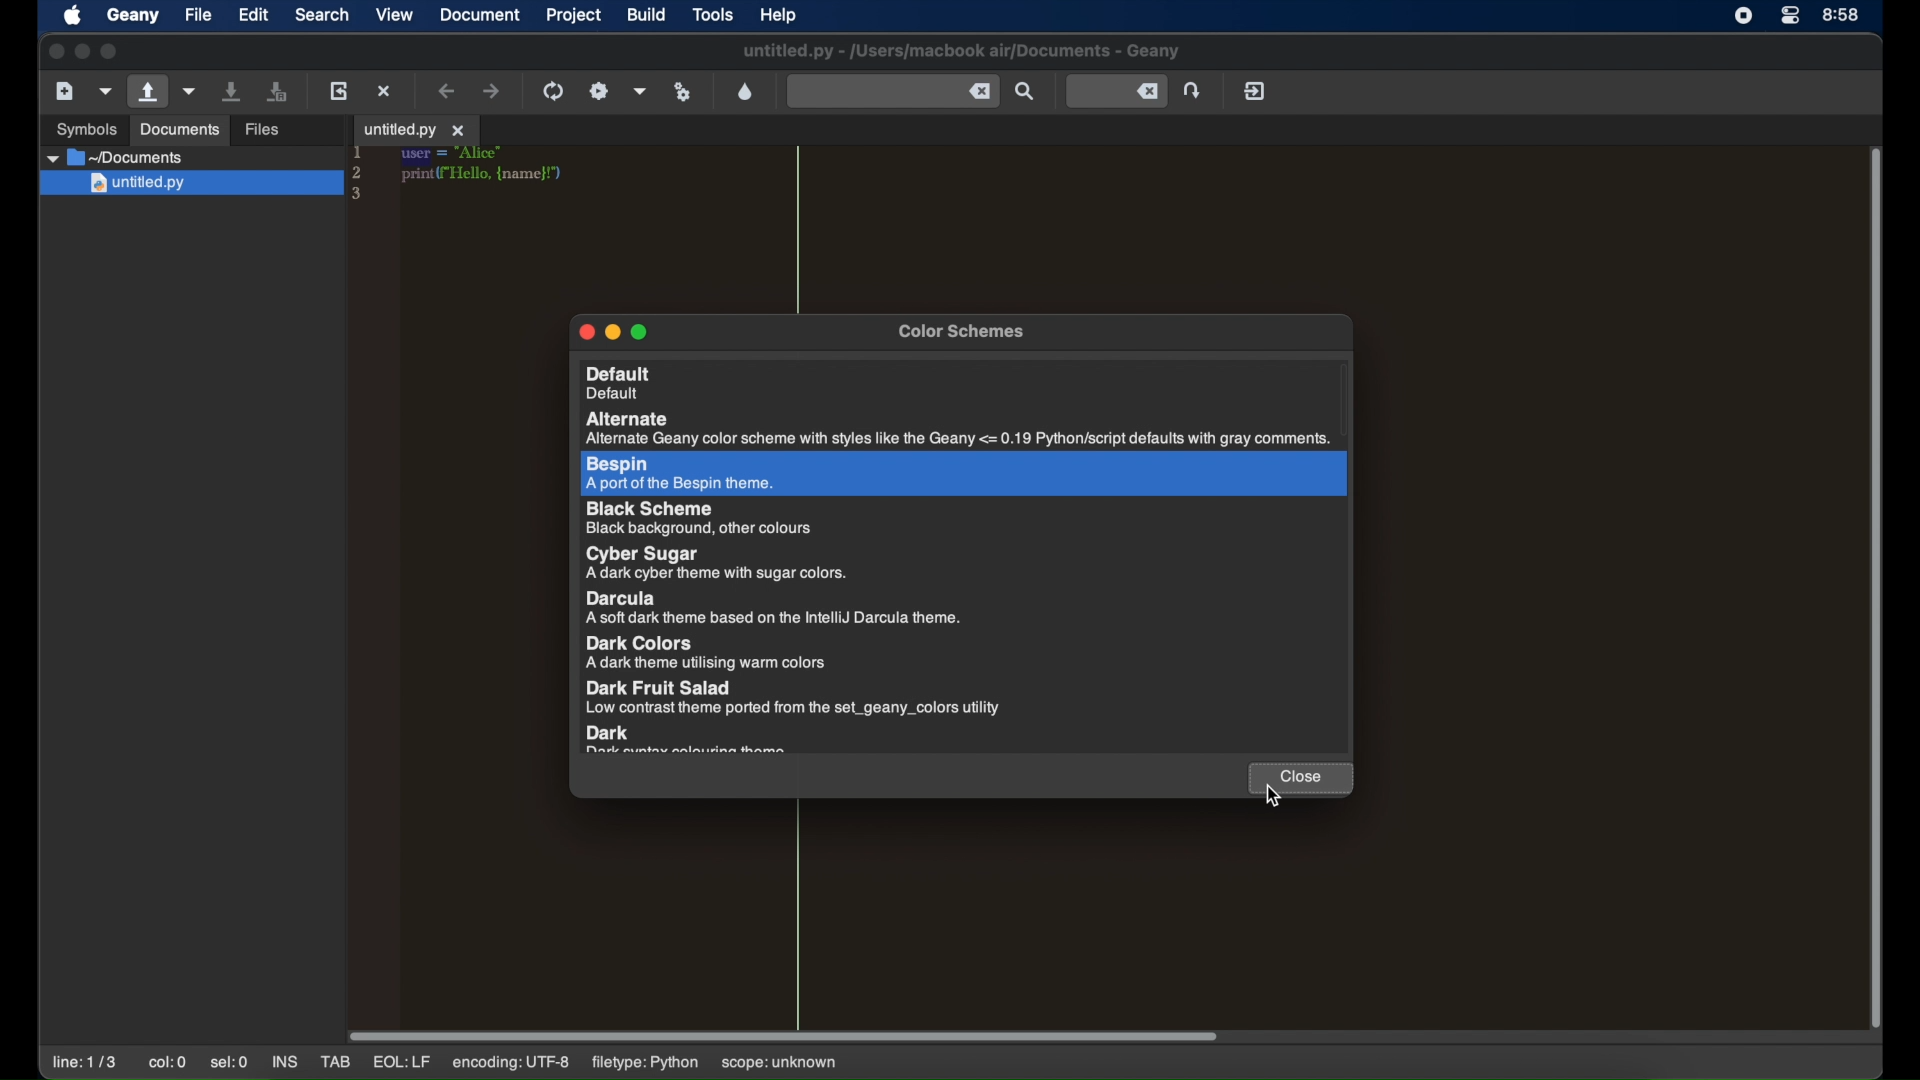  Describe the element at coordinates (264, 130) in the screenshot. I see `files` at that location.